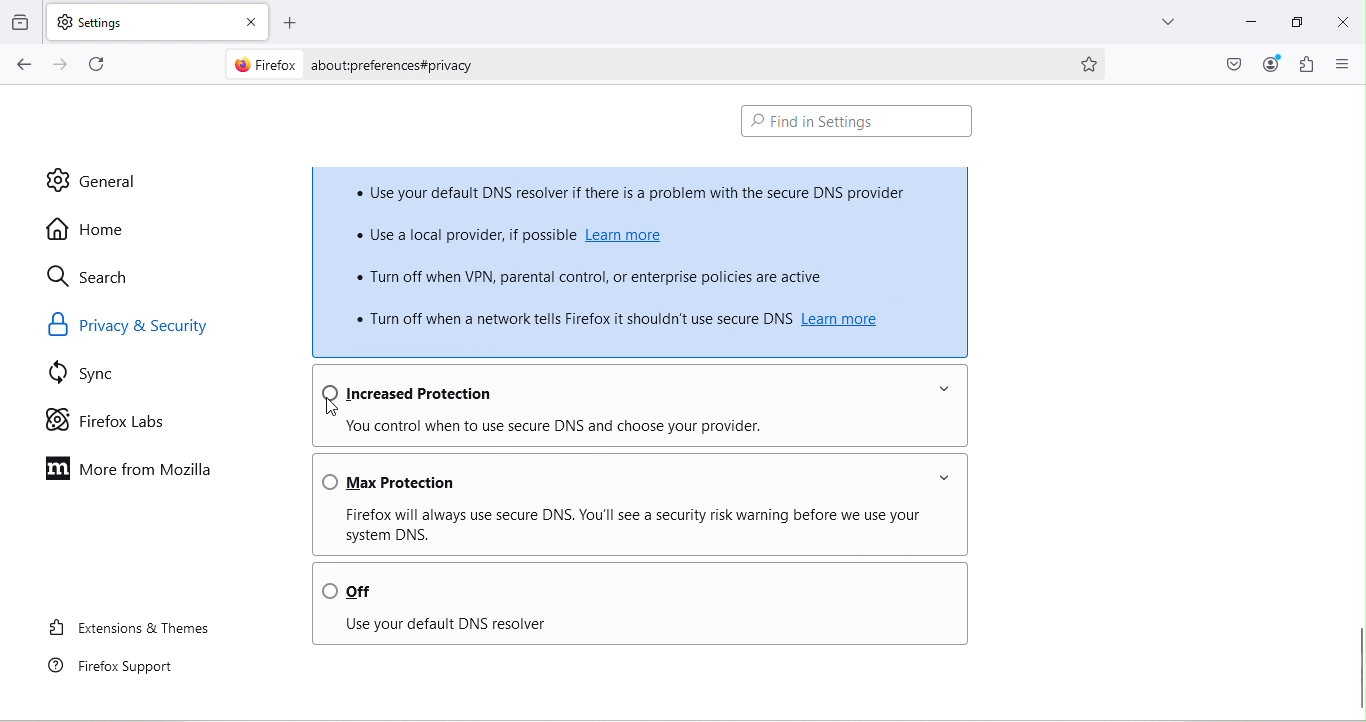  I want to click on Save to pocket, so click(1229, 62).